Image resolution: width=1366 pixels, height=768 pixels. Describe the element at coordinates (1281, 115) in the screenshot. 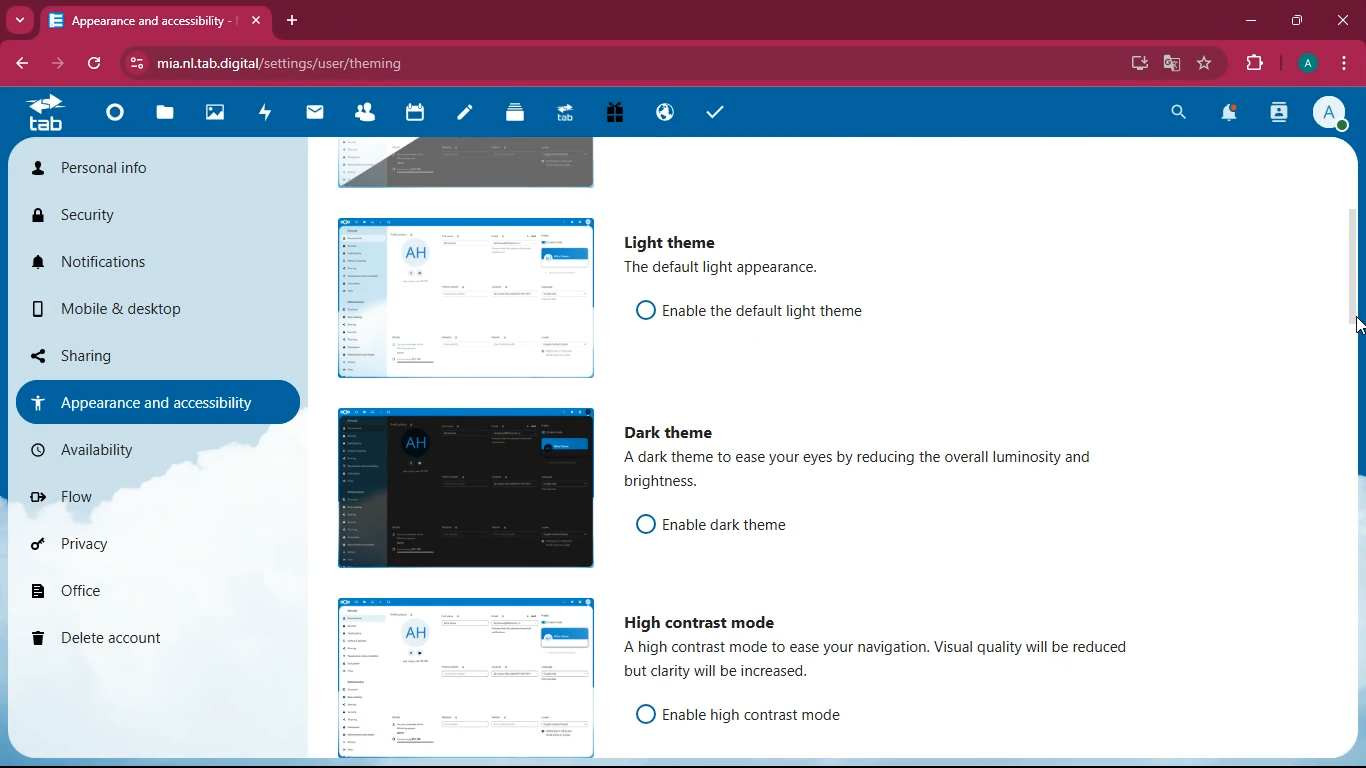

I see `activity` at that location.